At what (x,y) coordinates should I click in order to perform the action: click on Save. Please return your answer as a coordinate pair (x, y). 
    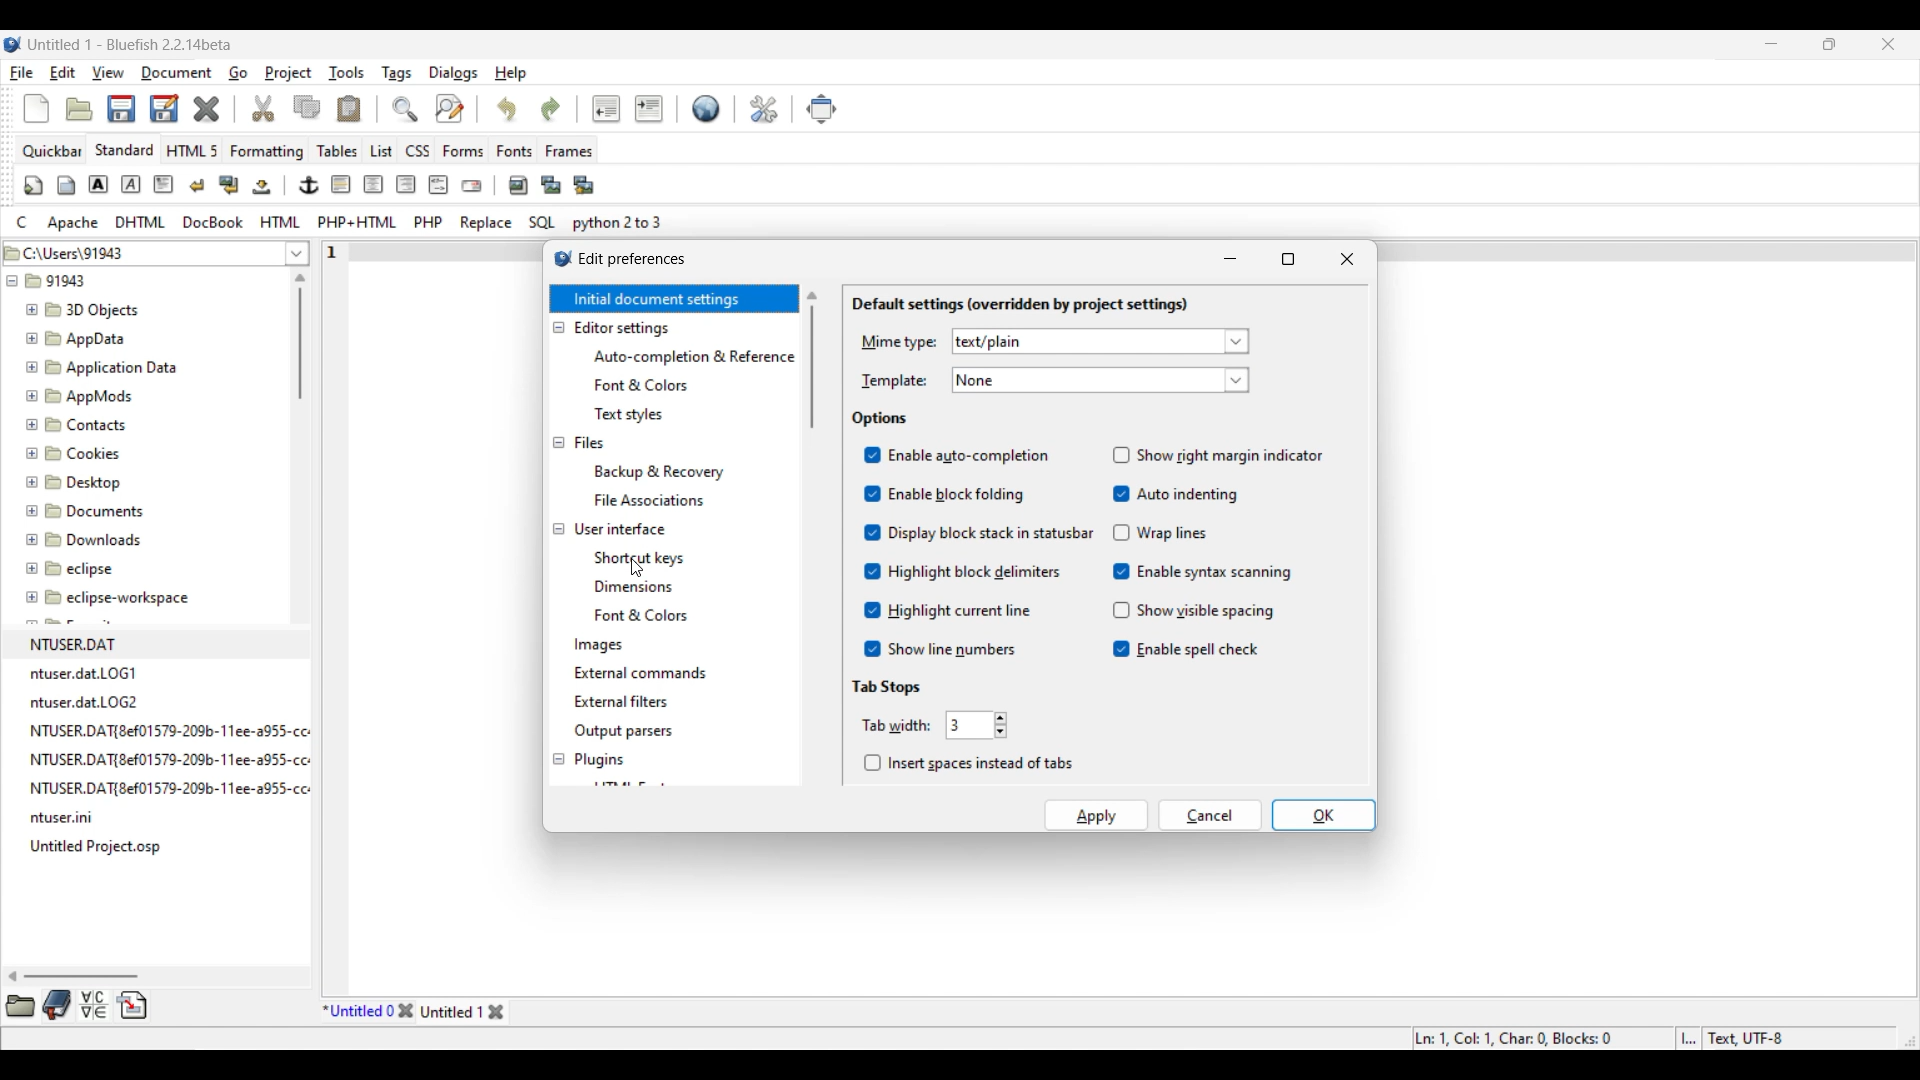
    Looking at the image, I should click on (142, 108).